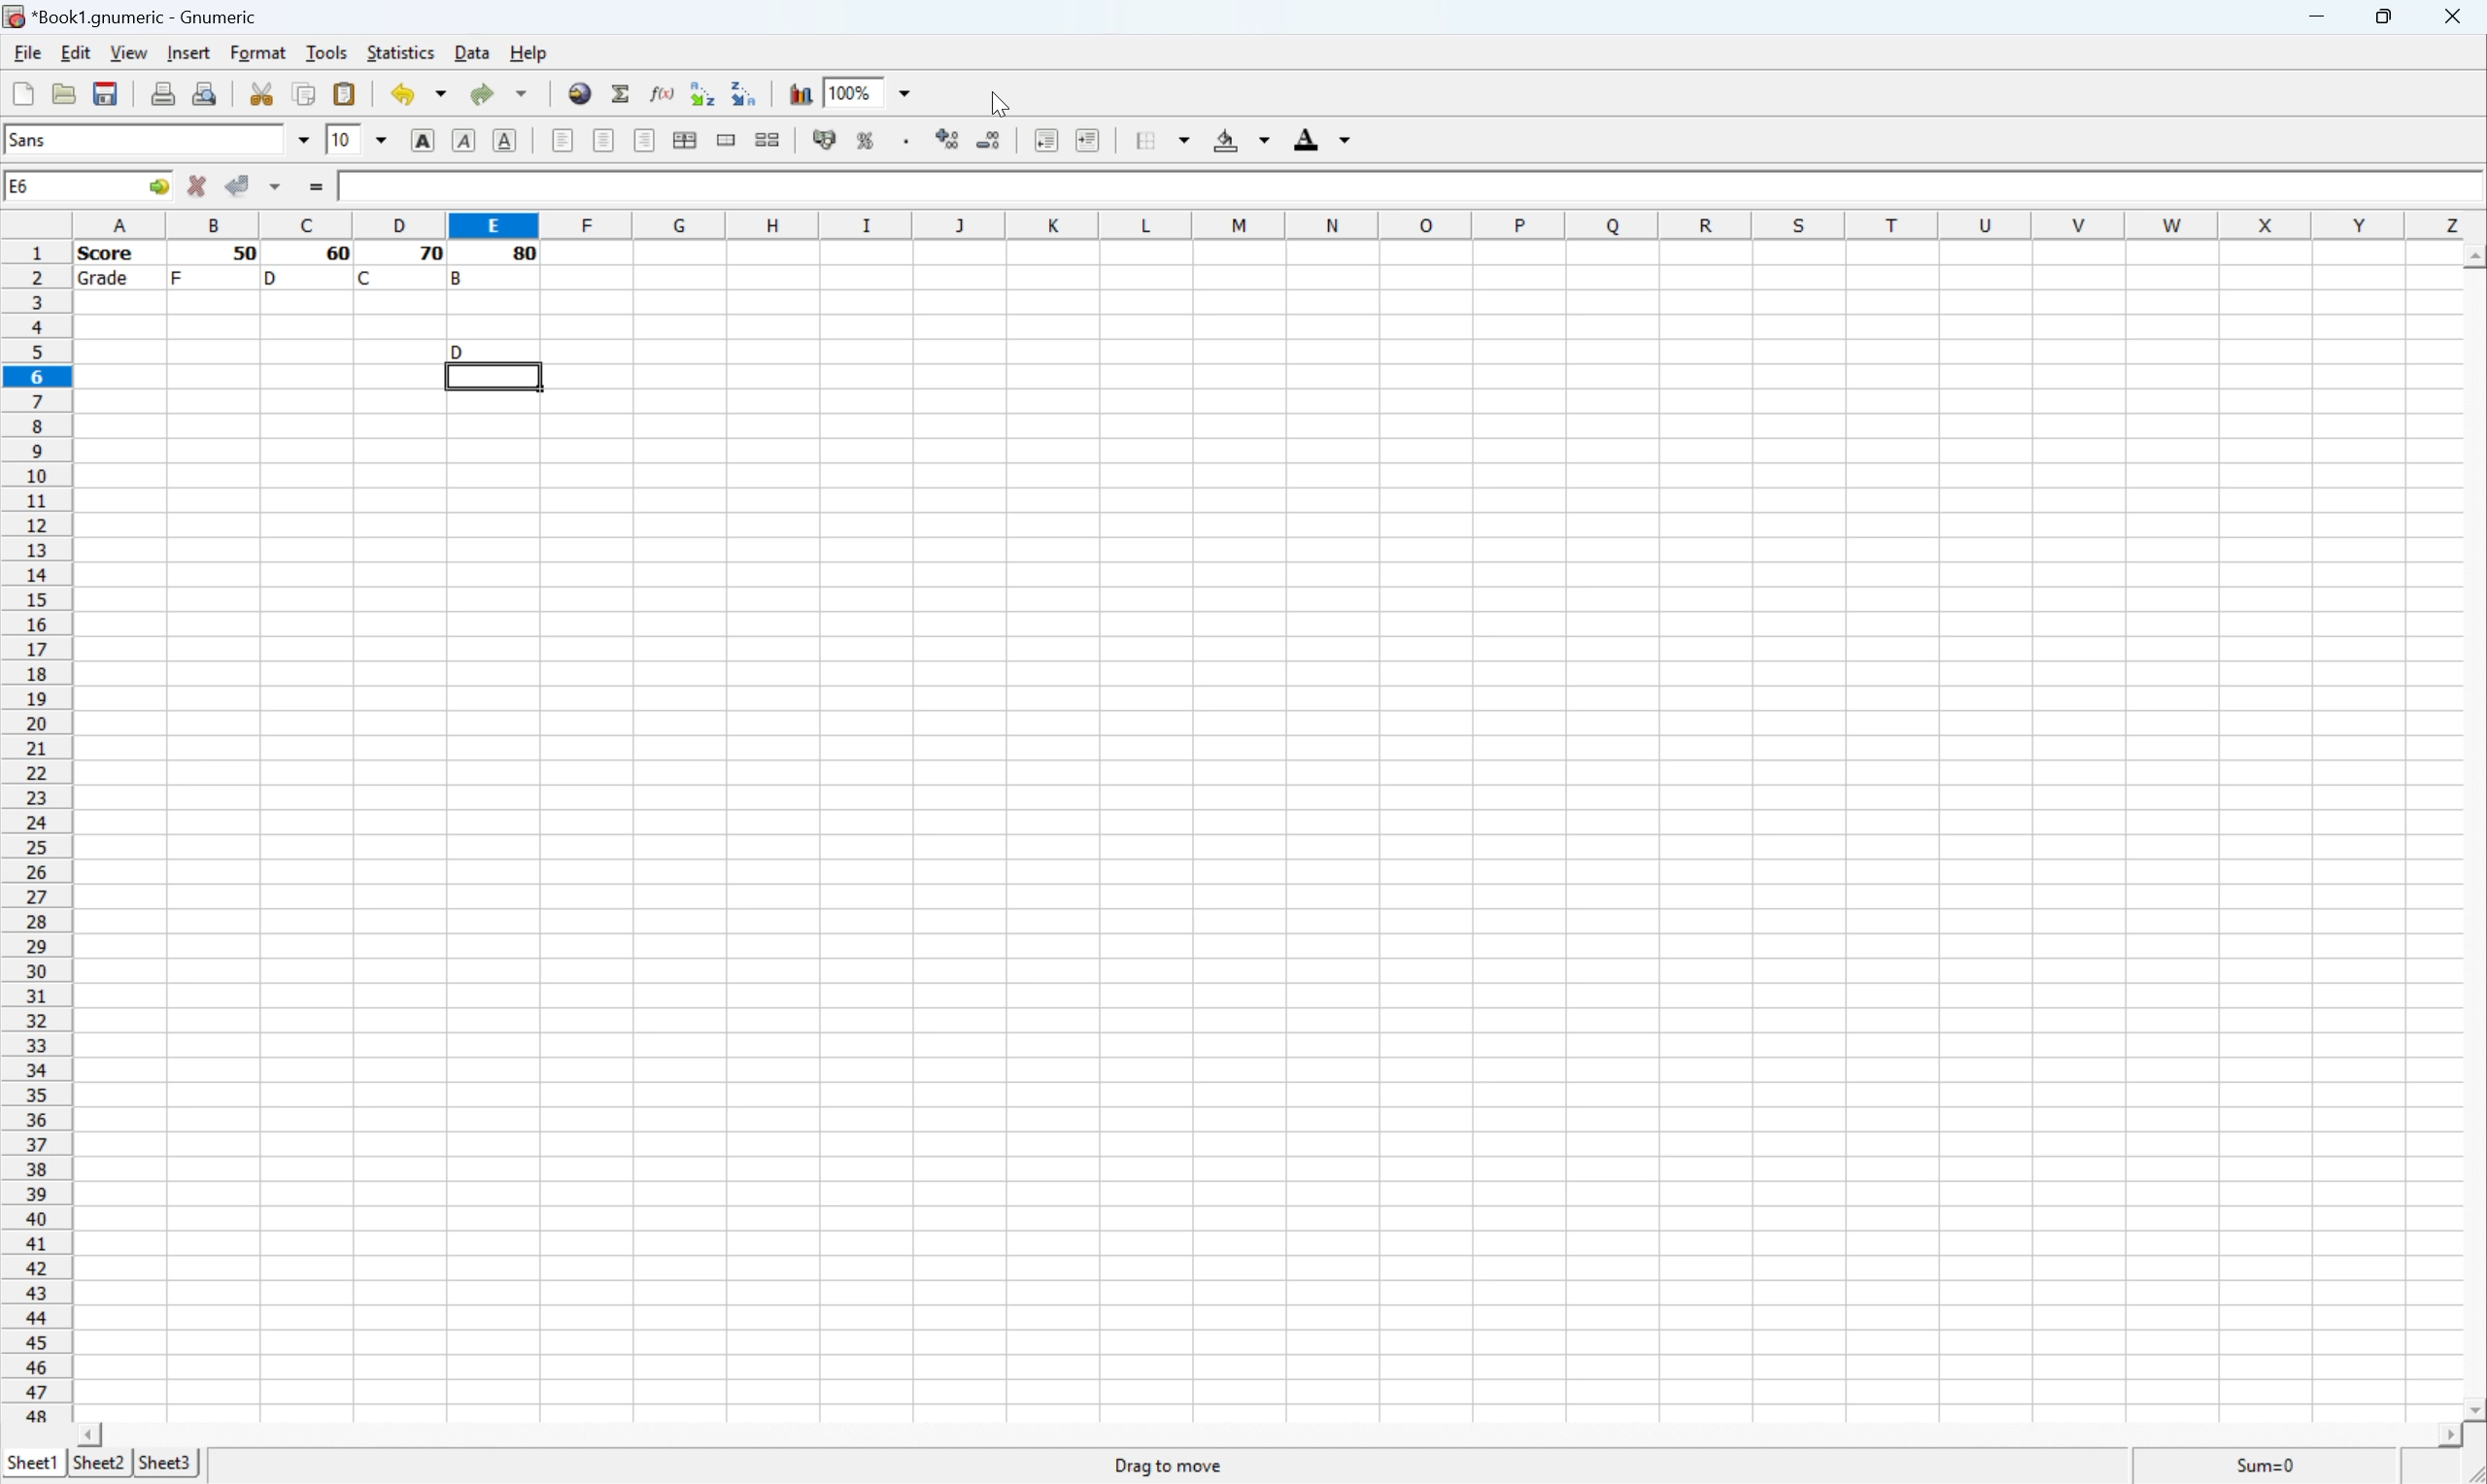  Describe the element at coordinates (21, 90) in the screenshot. I see `Create a new workbook` at that location.